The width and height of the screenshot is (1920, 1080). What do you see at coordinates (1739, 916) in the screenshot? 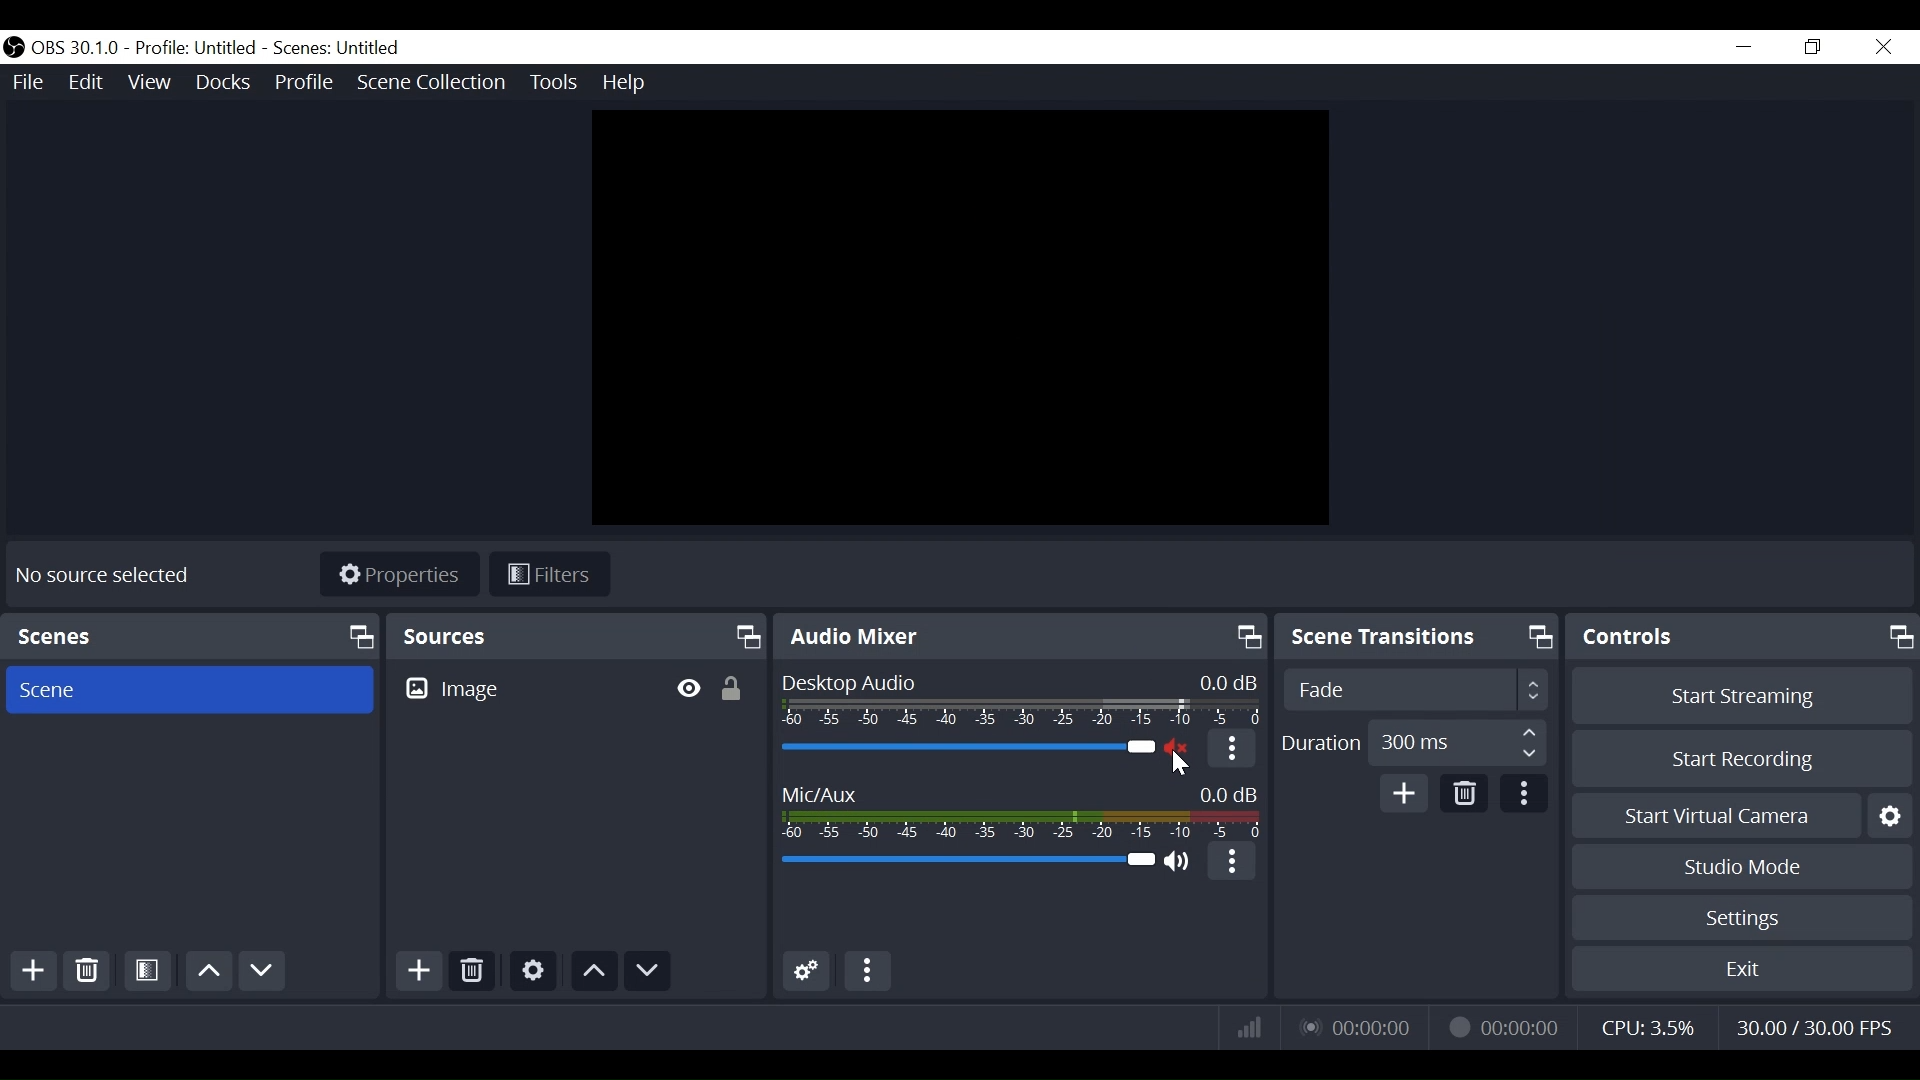
I see `Settings` at bounding box center [1739, 916].